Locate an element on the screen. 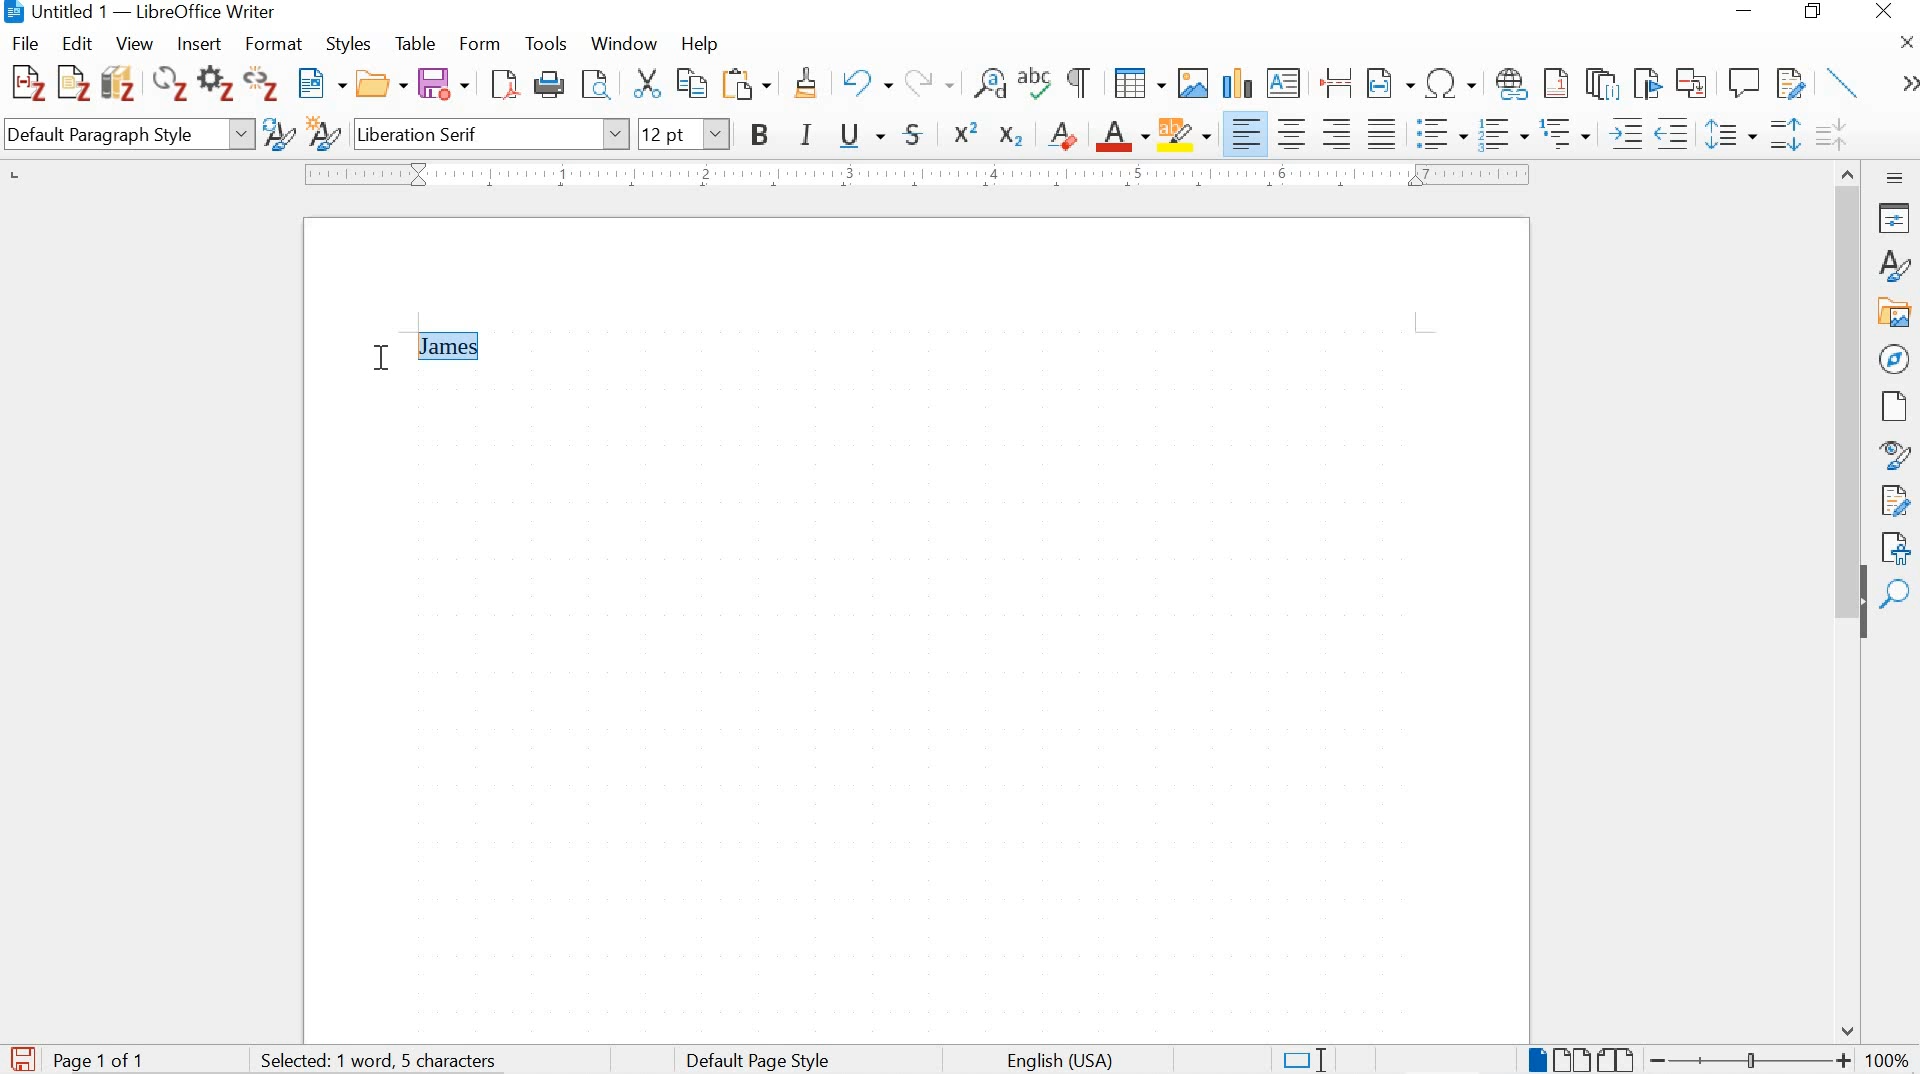 The height and width of the screenshot is (1074, 1920). italic is located at coordinates (808, 137).